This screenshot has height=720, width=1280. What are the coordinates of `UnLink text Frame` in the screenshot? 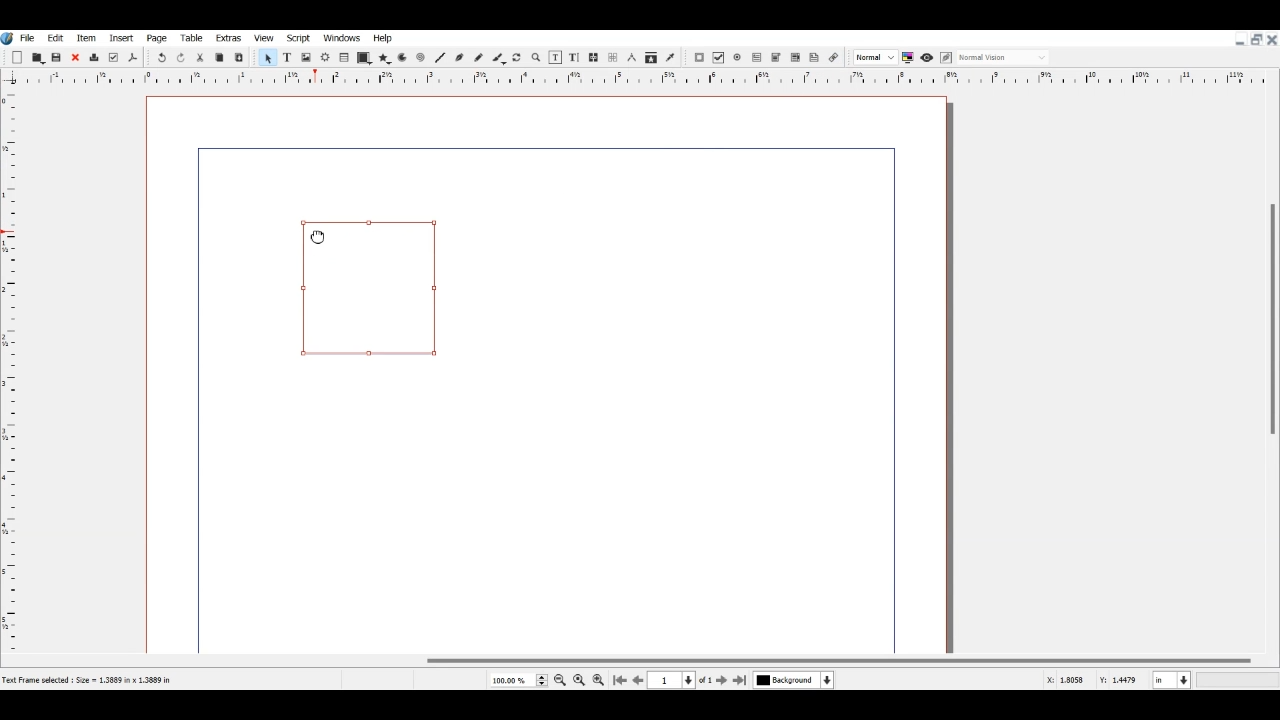 It's located at (613, 58).